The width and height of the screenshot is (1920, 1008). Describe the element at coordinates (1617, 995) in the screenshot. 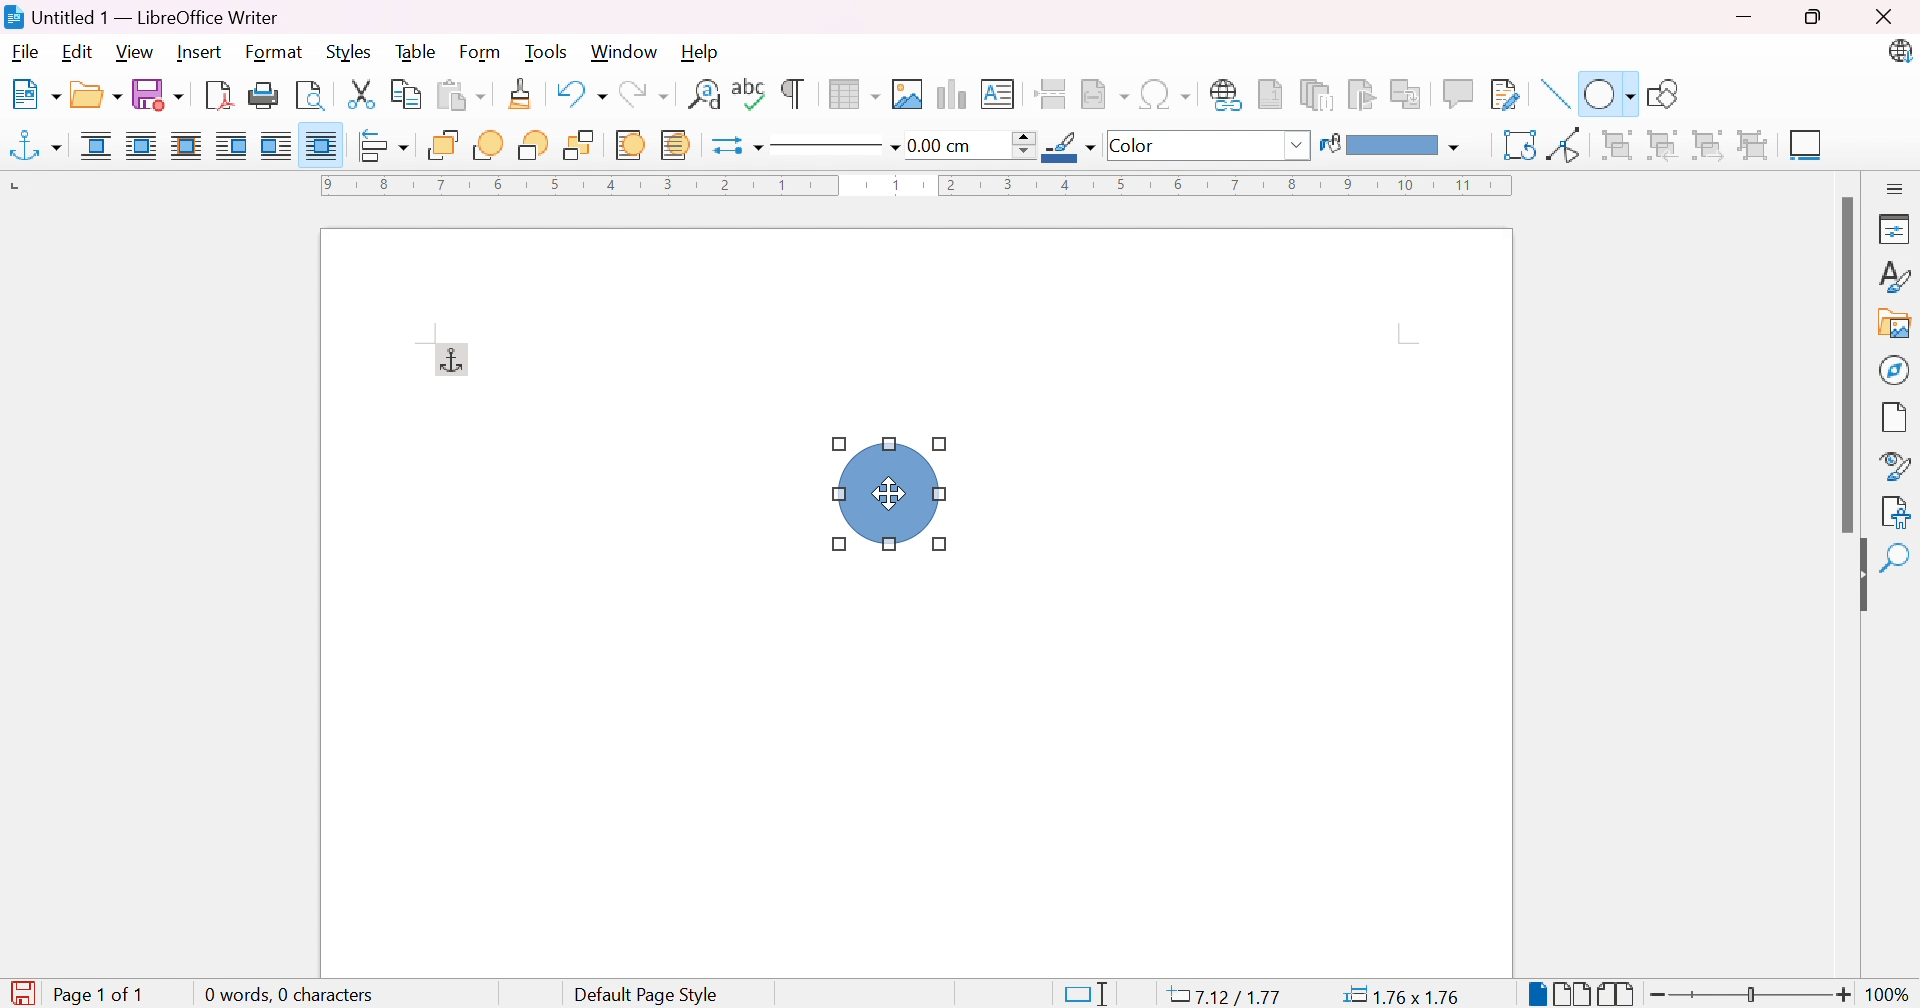

I see `Book view` at that location.